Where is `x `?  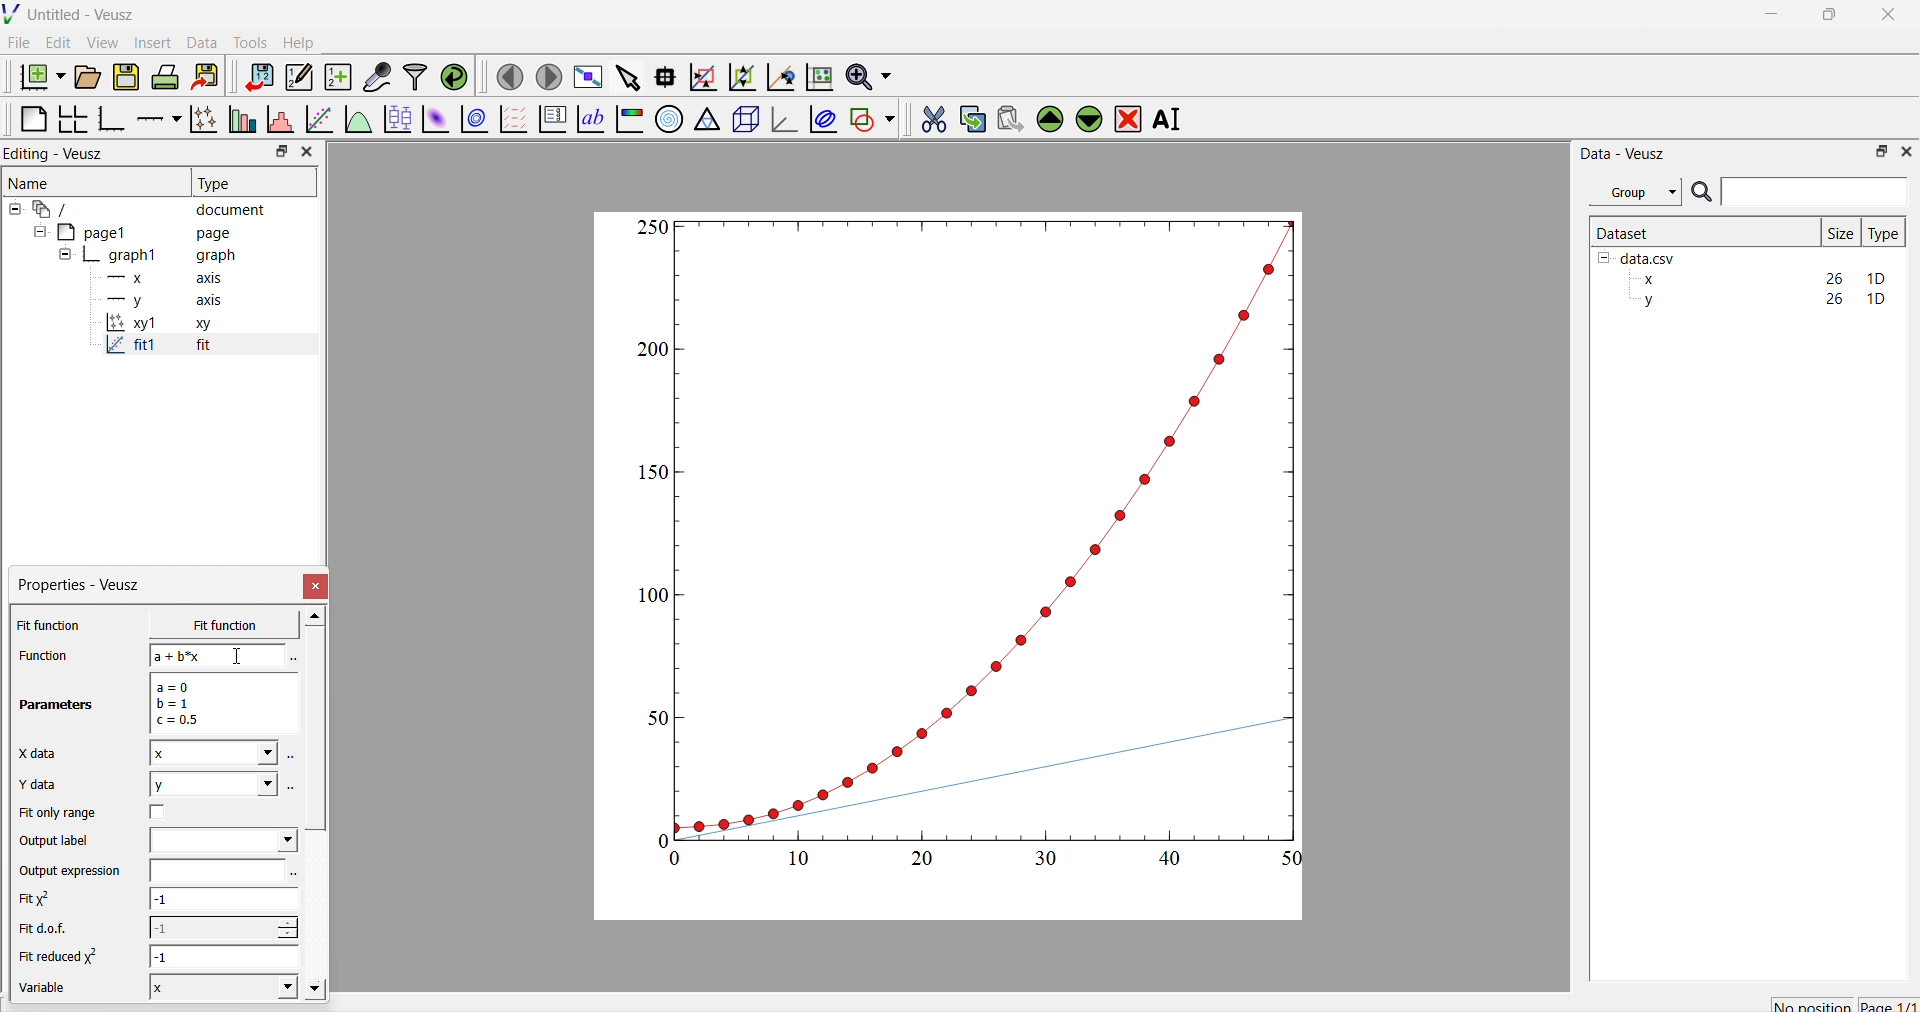 x  is located at coordinates (213, 753).